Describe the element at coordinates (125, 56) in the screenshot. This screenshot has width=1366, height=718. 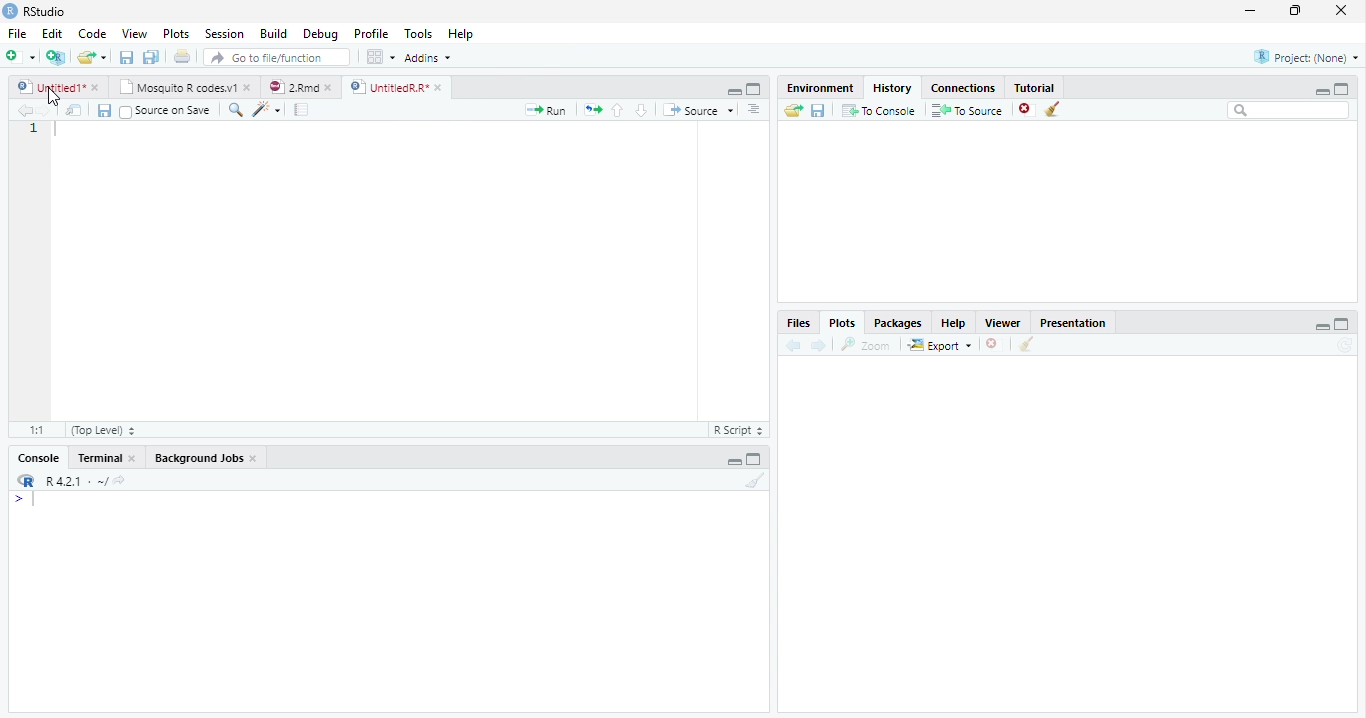
I see `Save` at that location.